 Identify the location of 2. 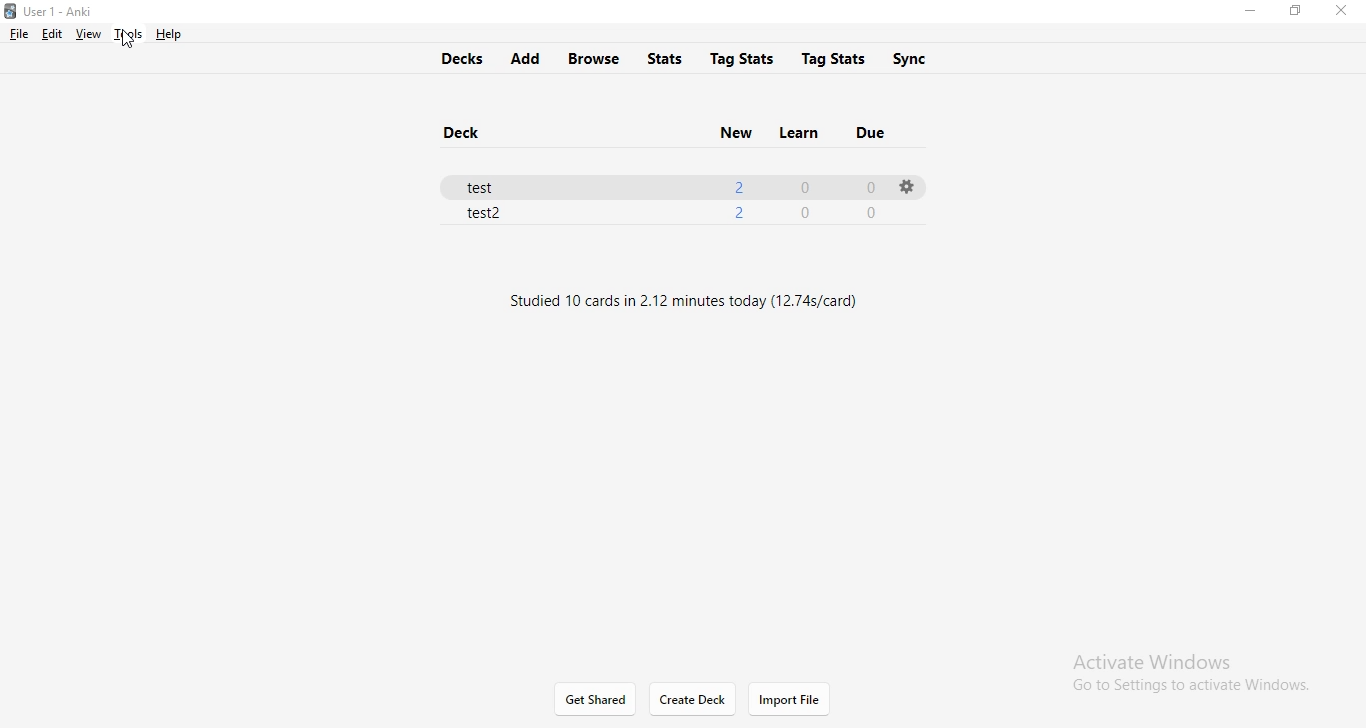
(737, 184).